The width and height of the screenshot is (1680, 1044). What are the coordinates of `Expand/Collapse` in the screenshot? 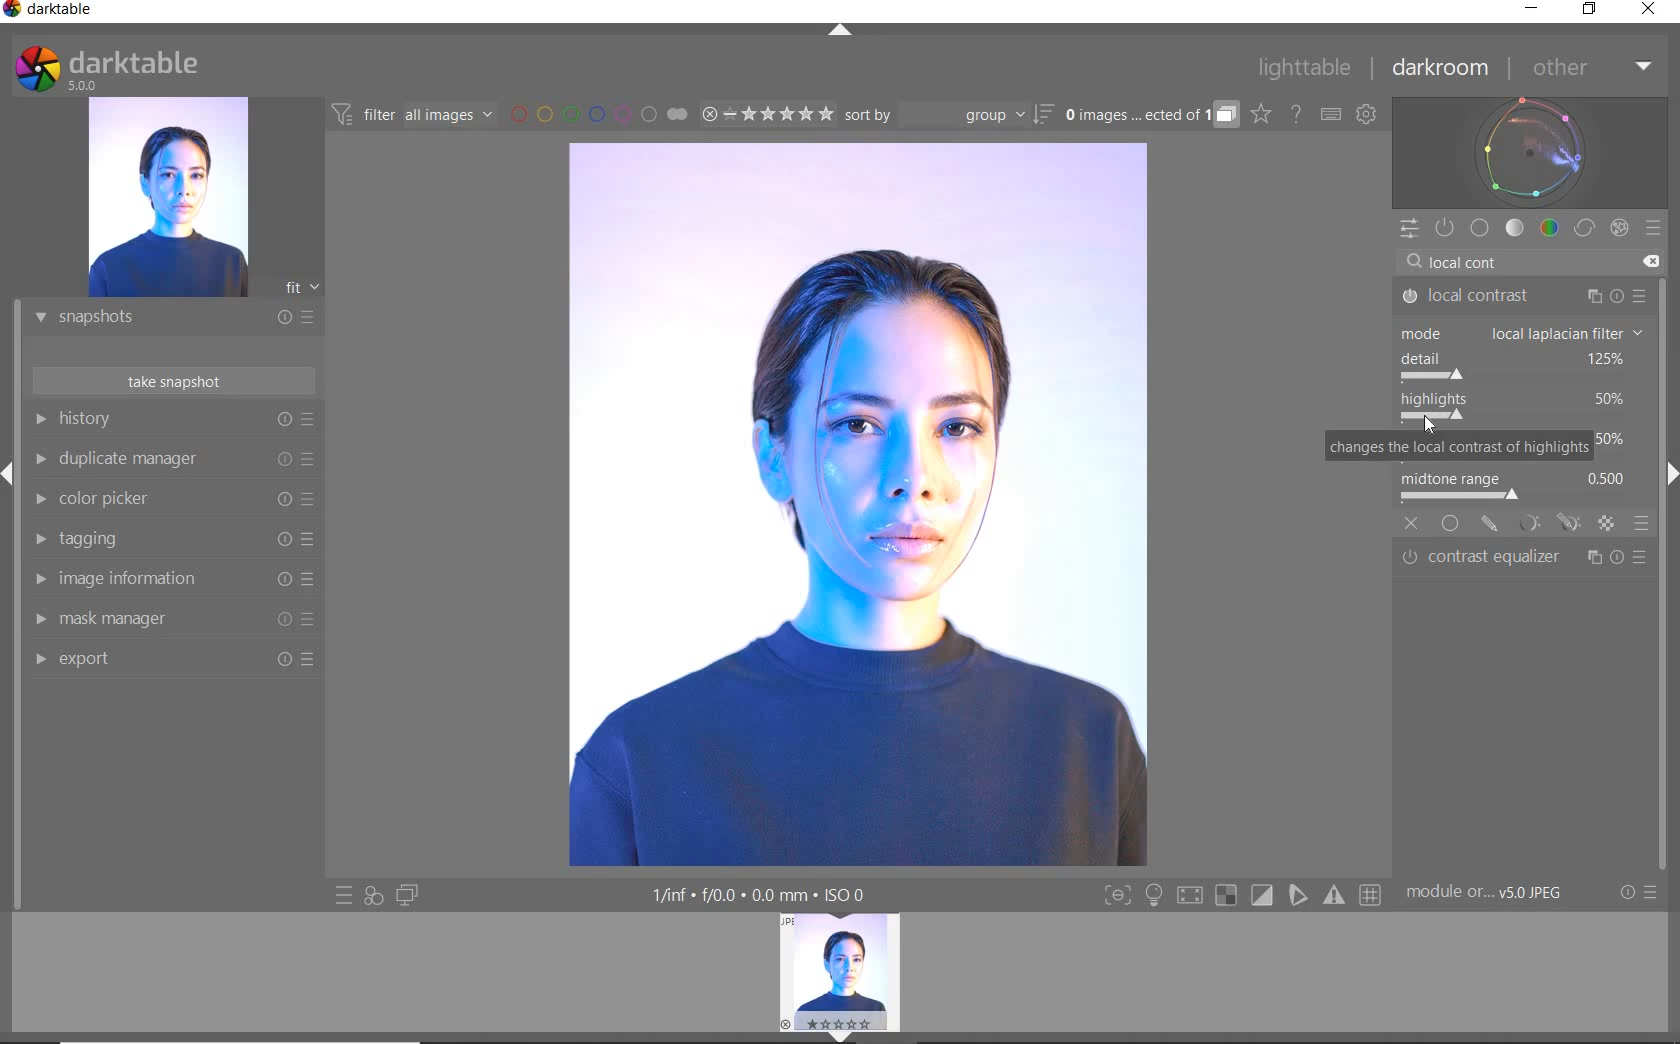 It's located at (1669, 471).